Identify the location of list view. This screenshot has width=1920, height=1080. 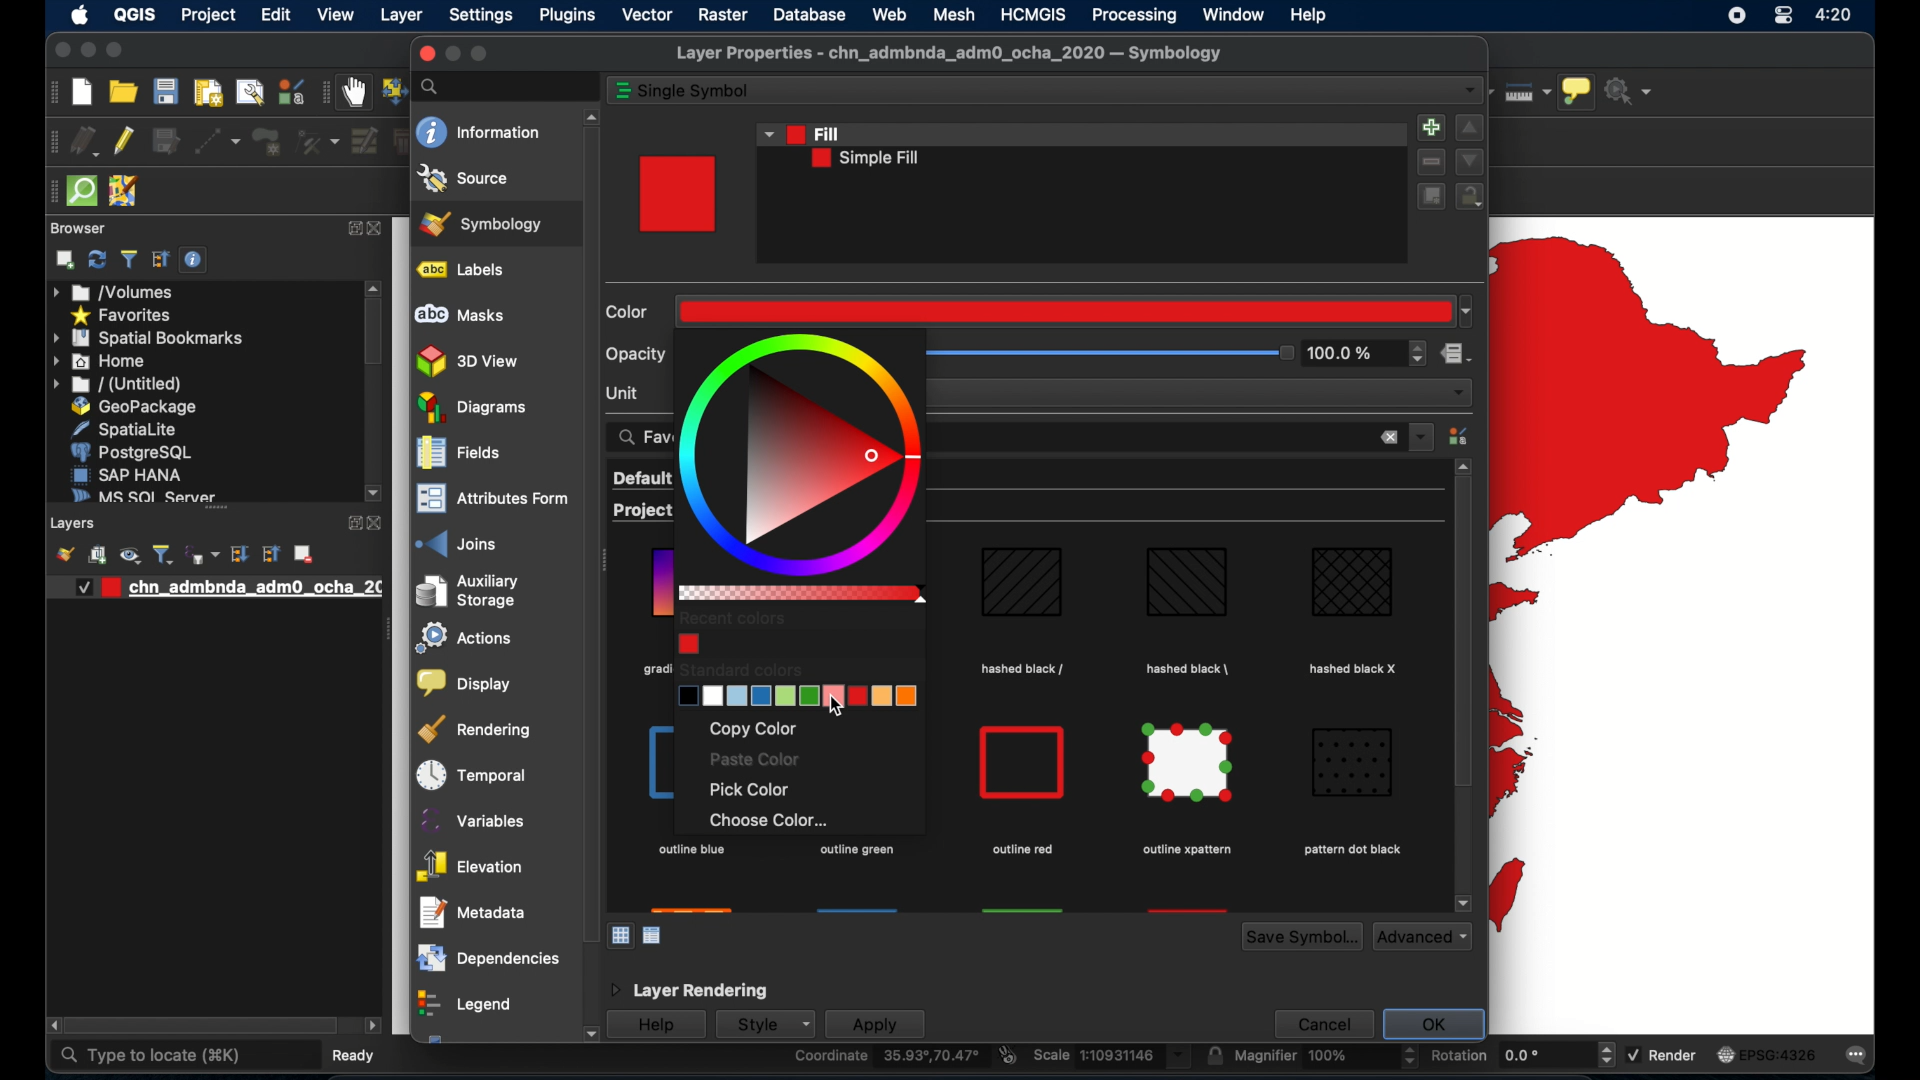
(654, 936).